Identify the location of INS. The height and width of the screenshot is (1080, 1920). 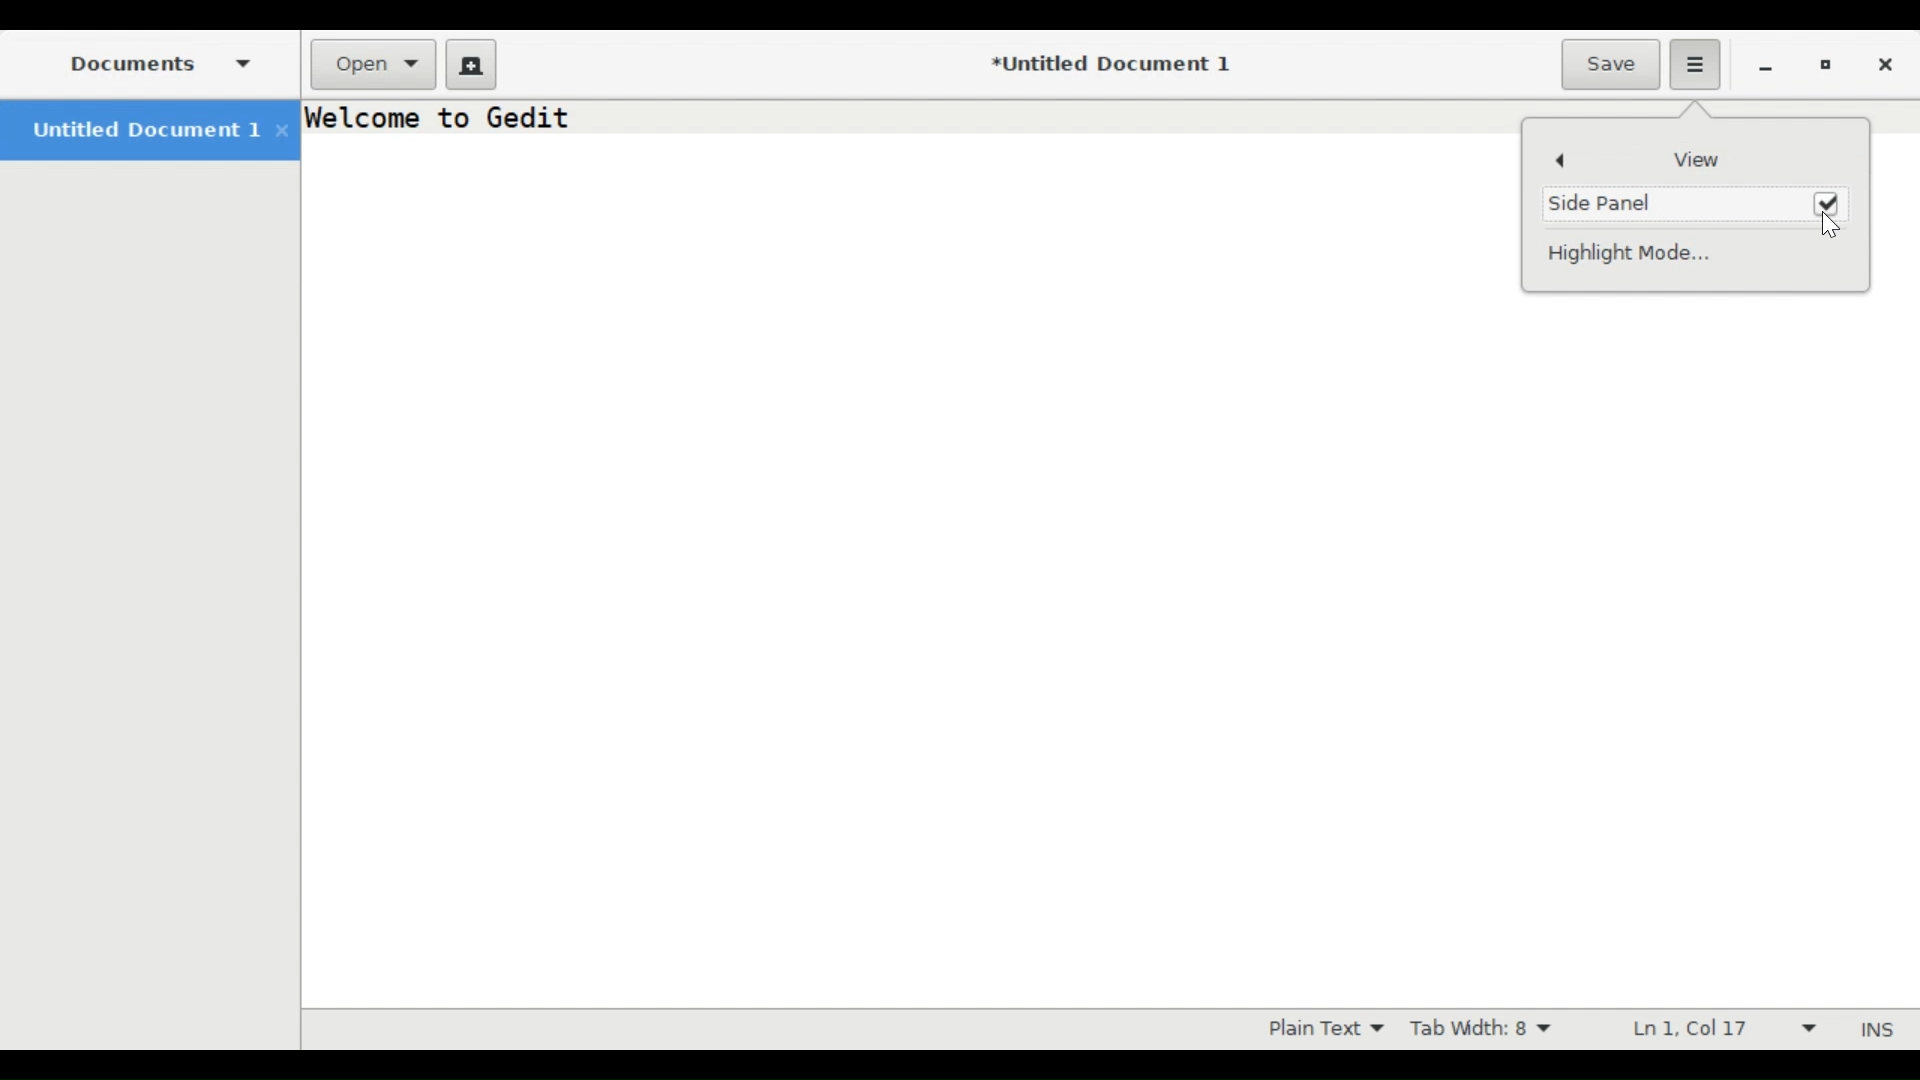
(1873, 1029).